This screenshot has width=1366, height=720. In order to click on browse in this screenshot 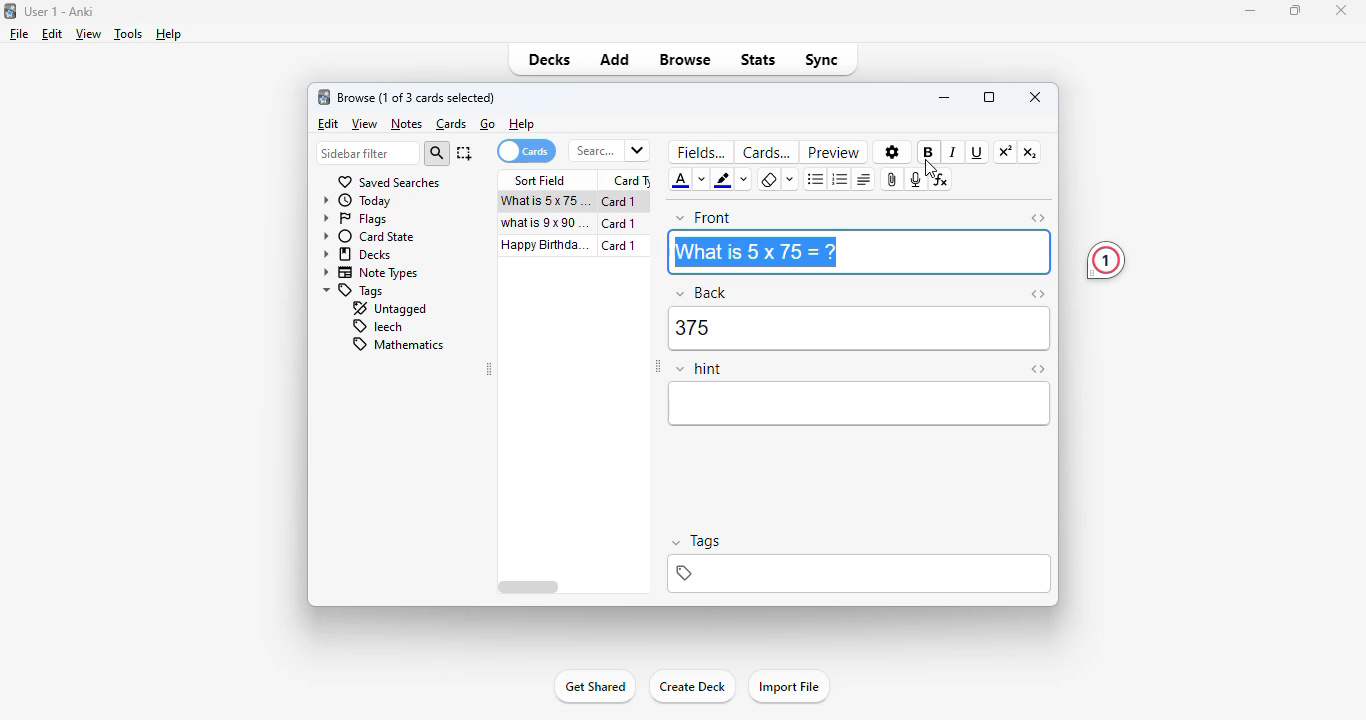, I will do `click(686, 59)`.